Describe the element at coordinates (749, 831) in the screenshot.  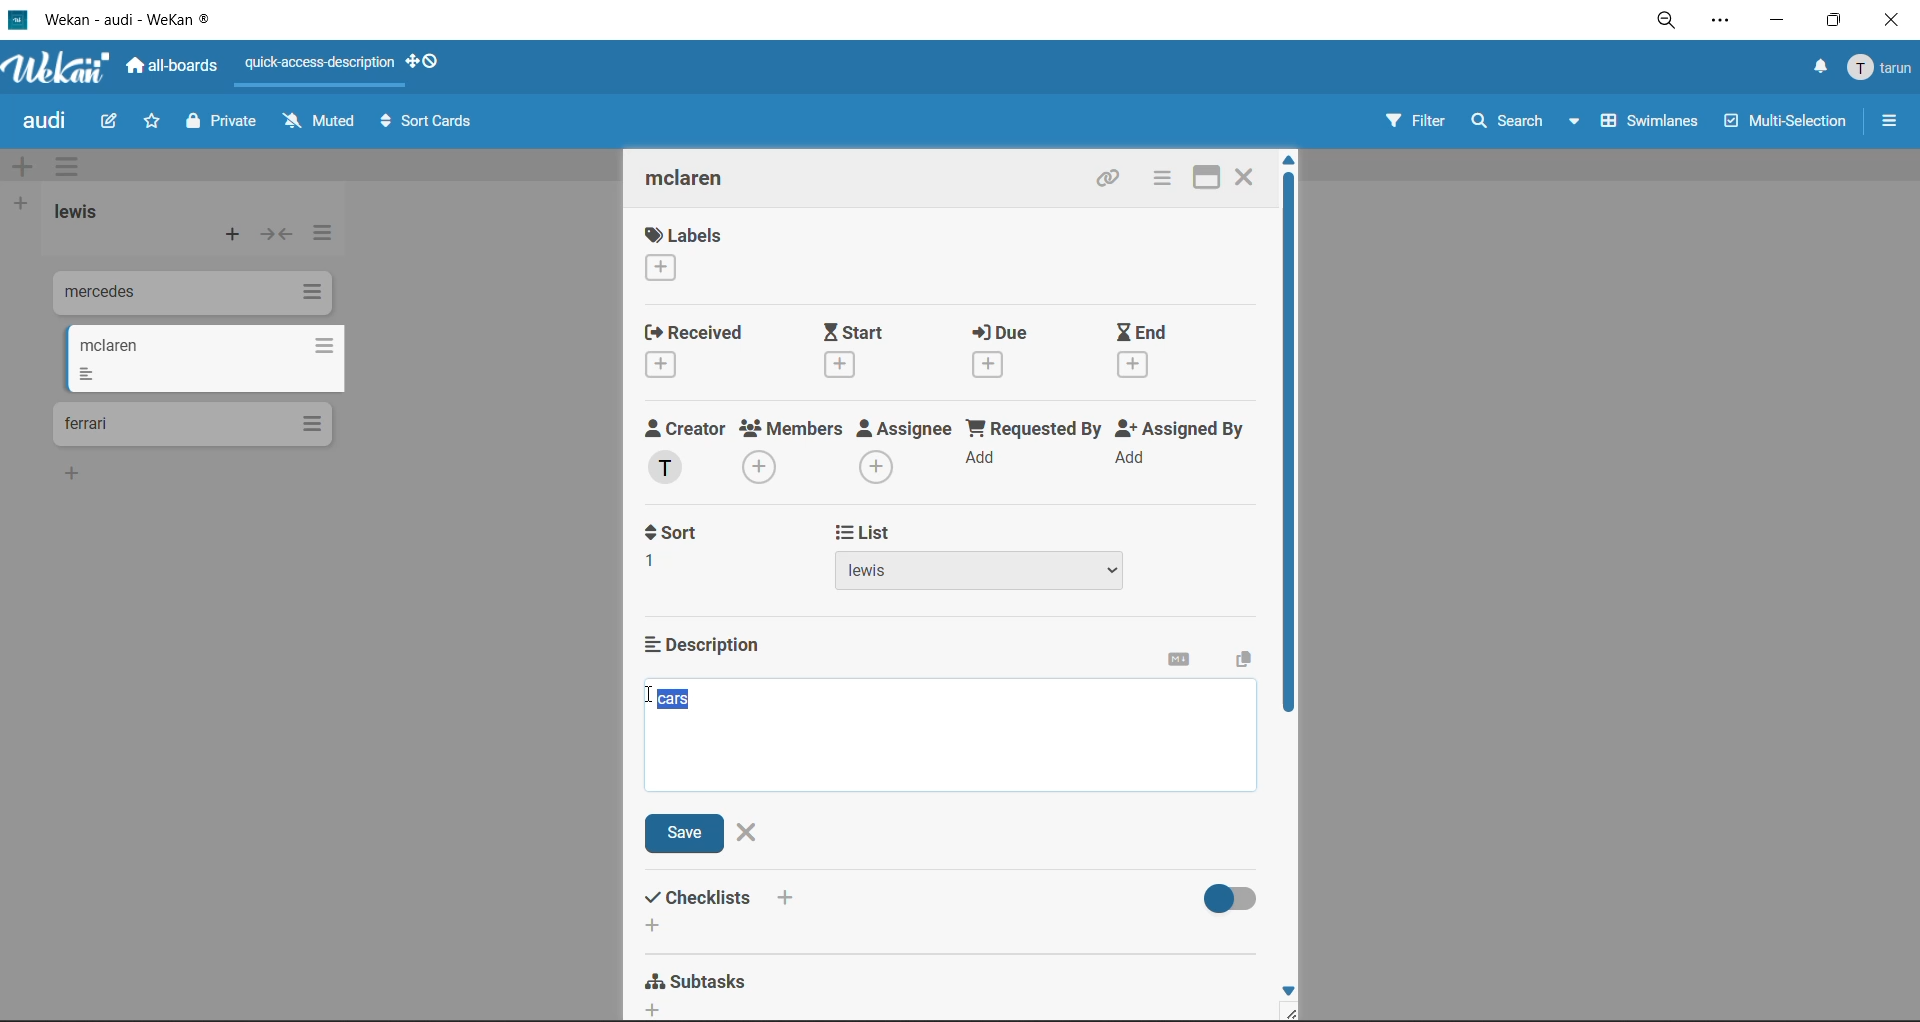
I see `close` at that location.